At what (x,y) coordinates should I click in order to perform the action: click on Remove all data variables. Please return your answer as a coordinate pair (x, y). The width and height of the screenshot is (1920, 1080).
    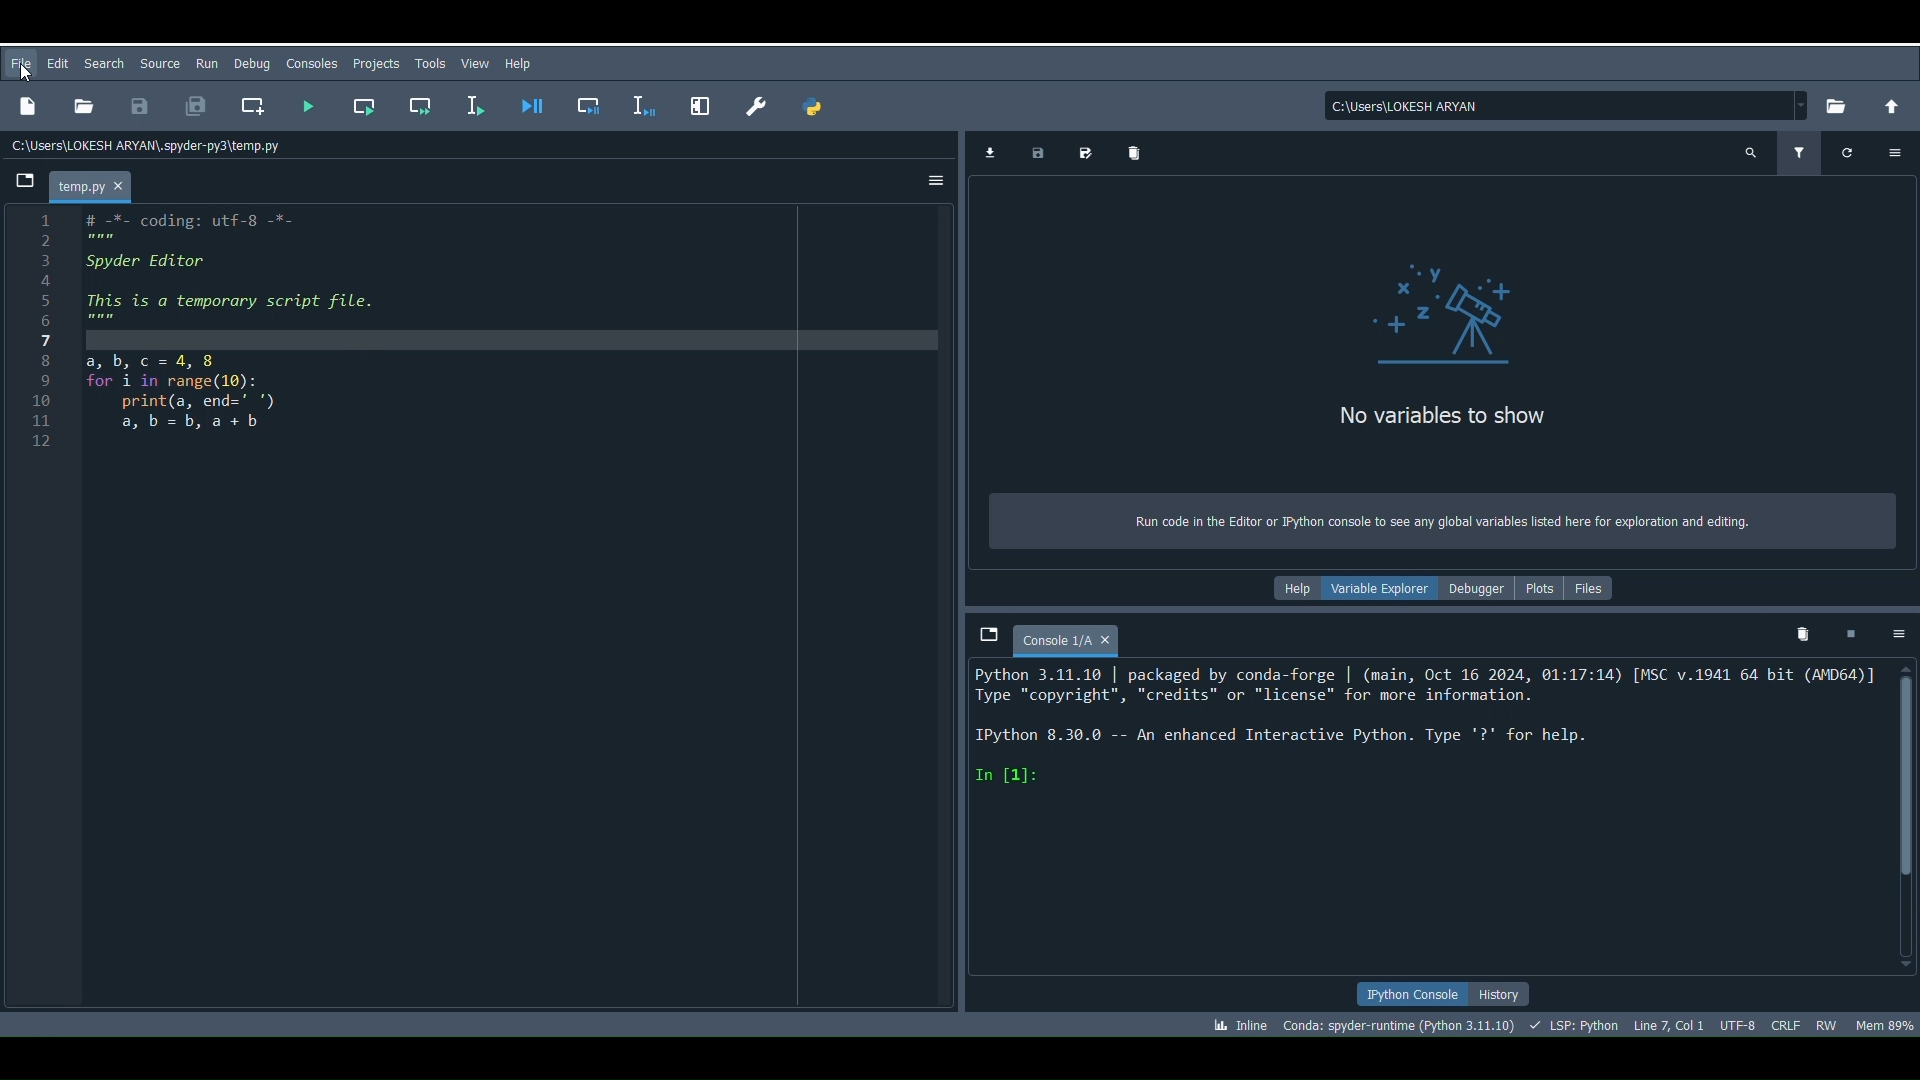
    Looking at the image, I should click on (1128, 149).